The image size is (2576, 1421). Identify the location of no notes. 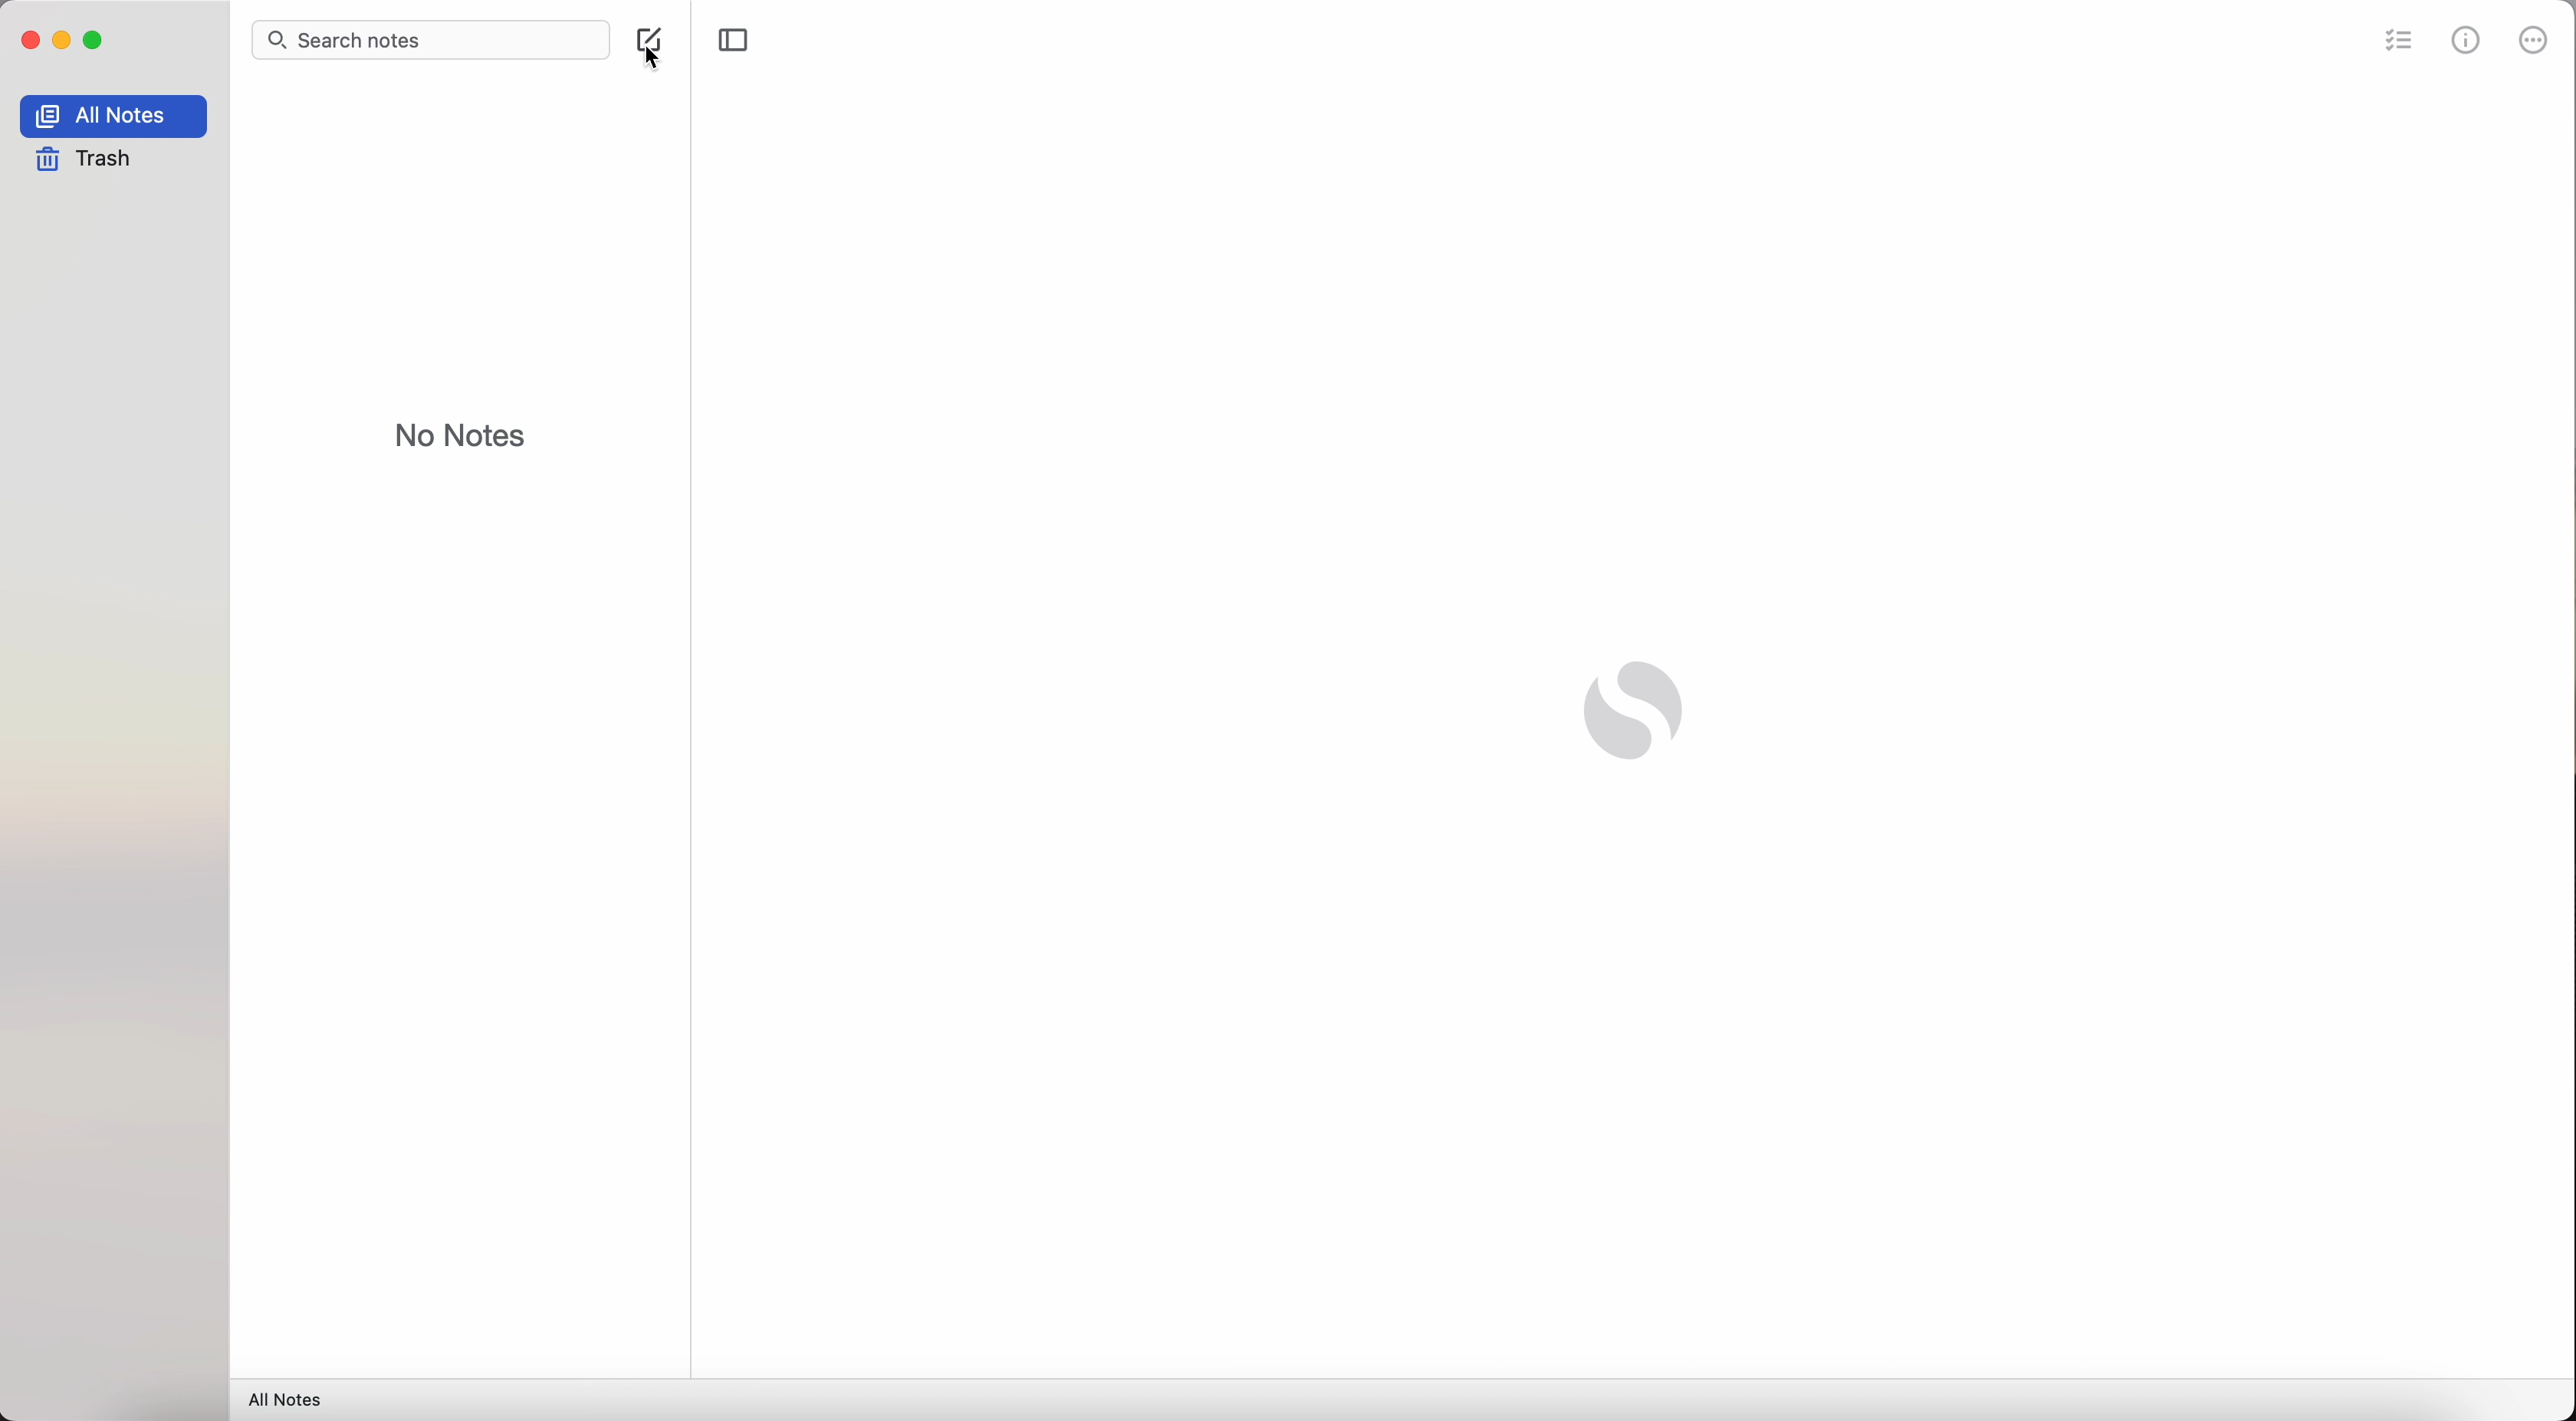
(465, 433).